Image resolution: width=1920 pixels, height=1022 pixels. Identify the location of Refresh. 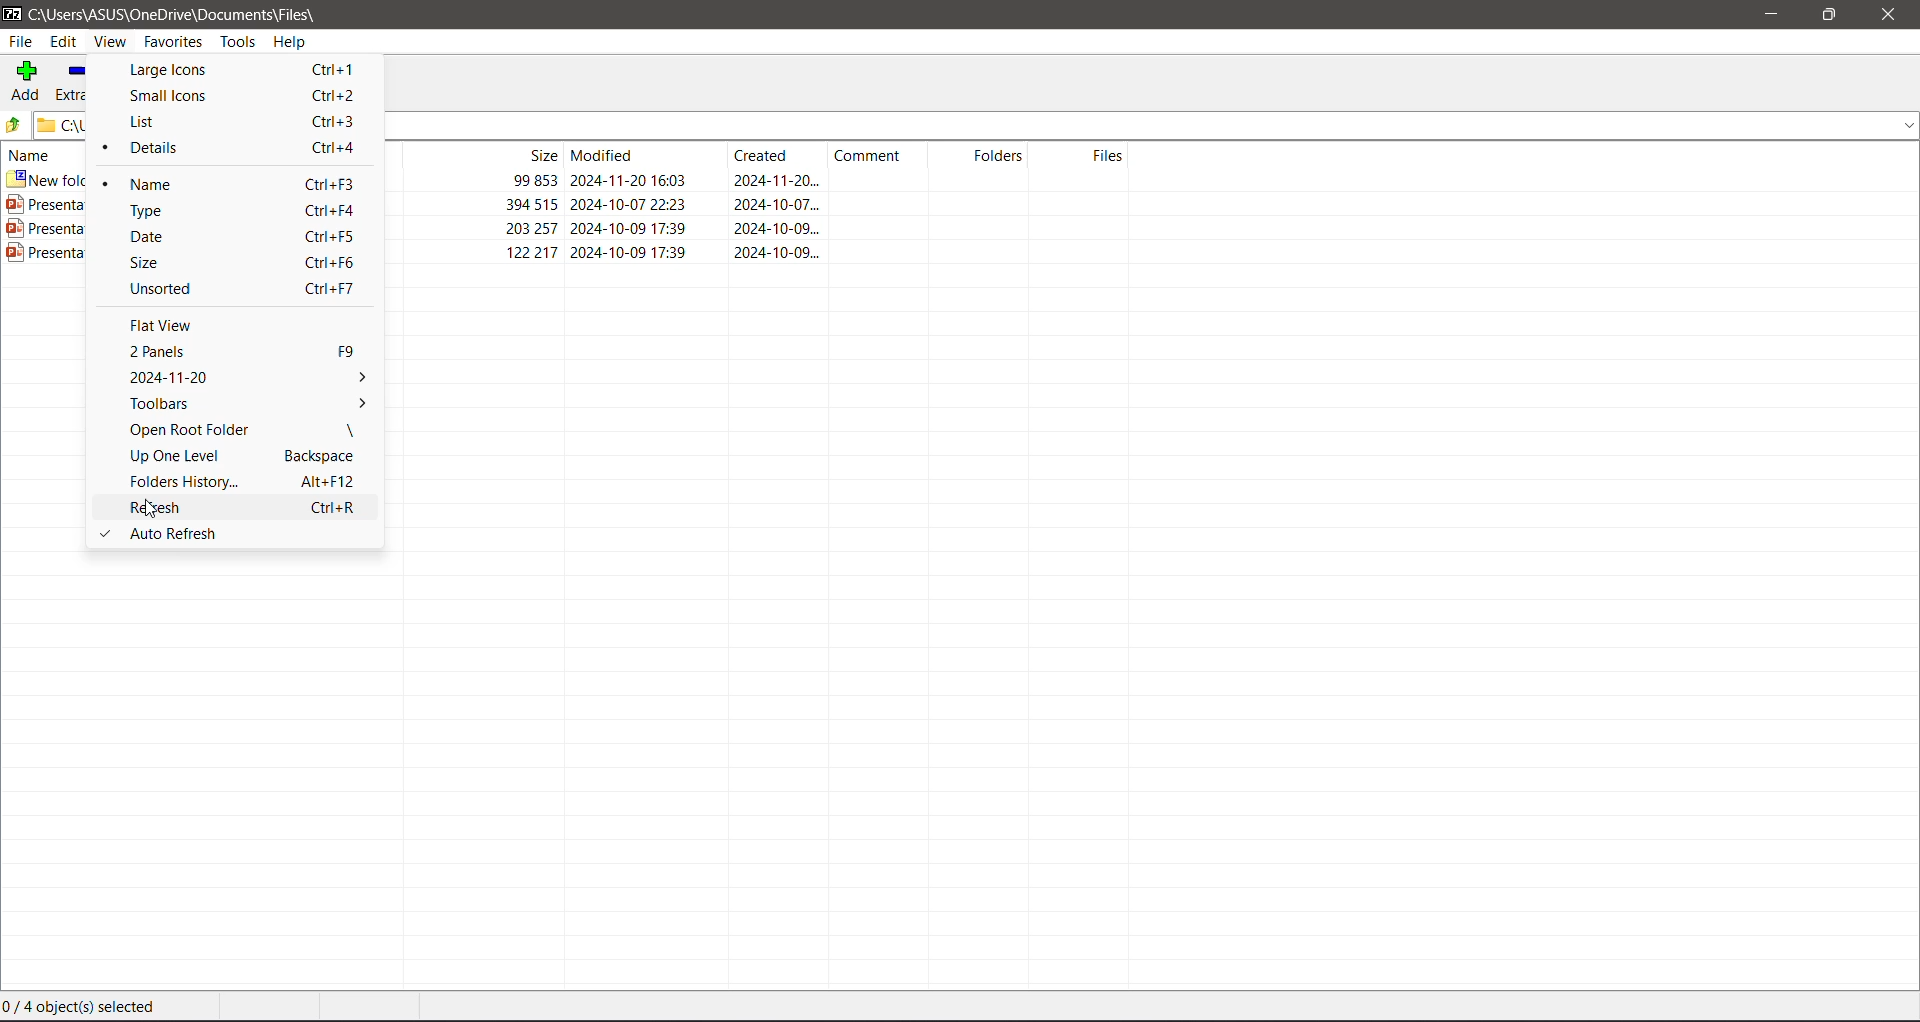
(171, 508).